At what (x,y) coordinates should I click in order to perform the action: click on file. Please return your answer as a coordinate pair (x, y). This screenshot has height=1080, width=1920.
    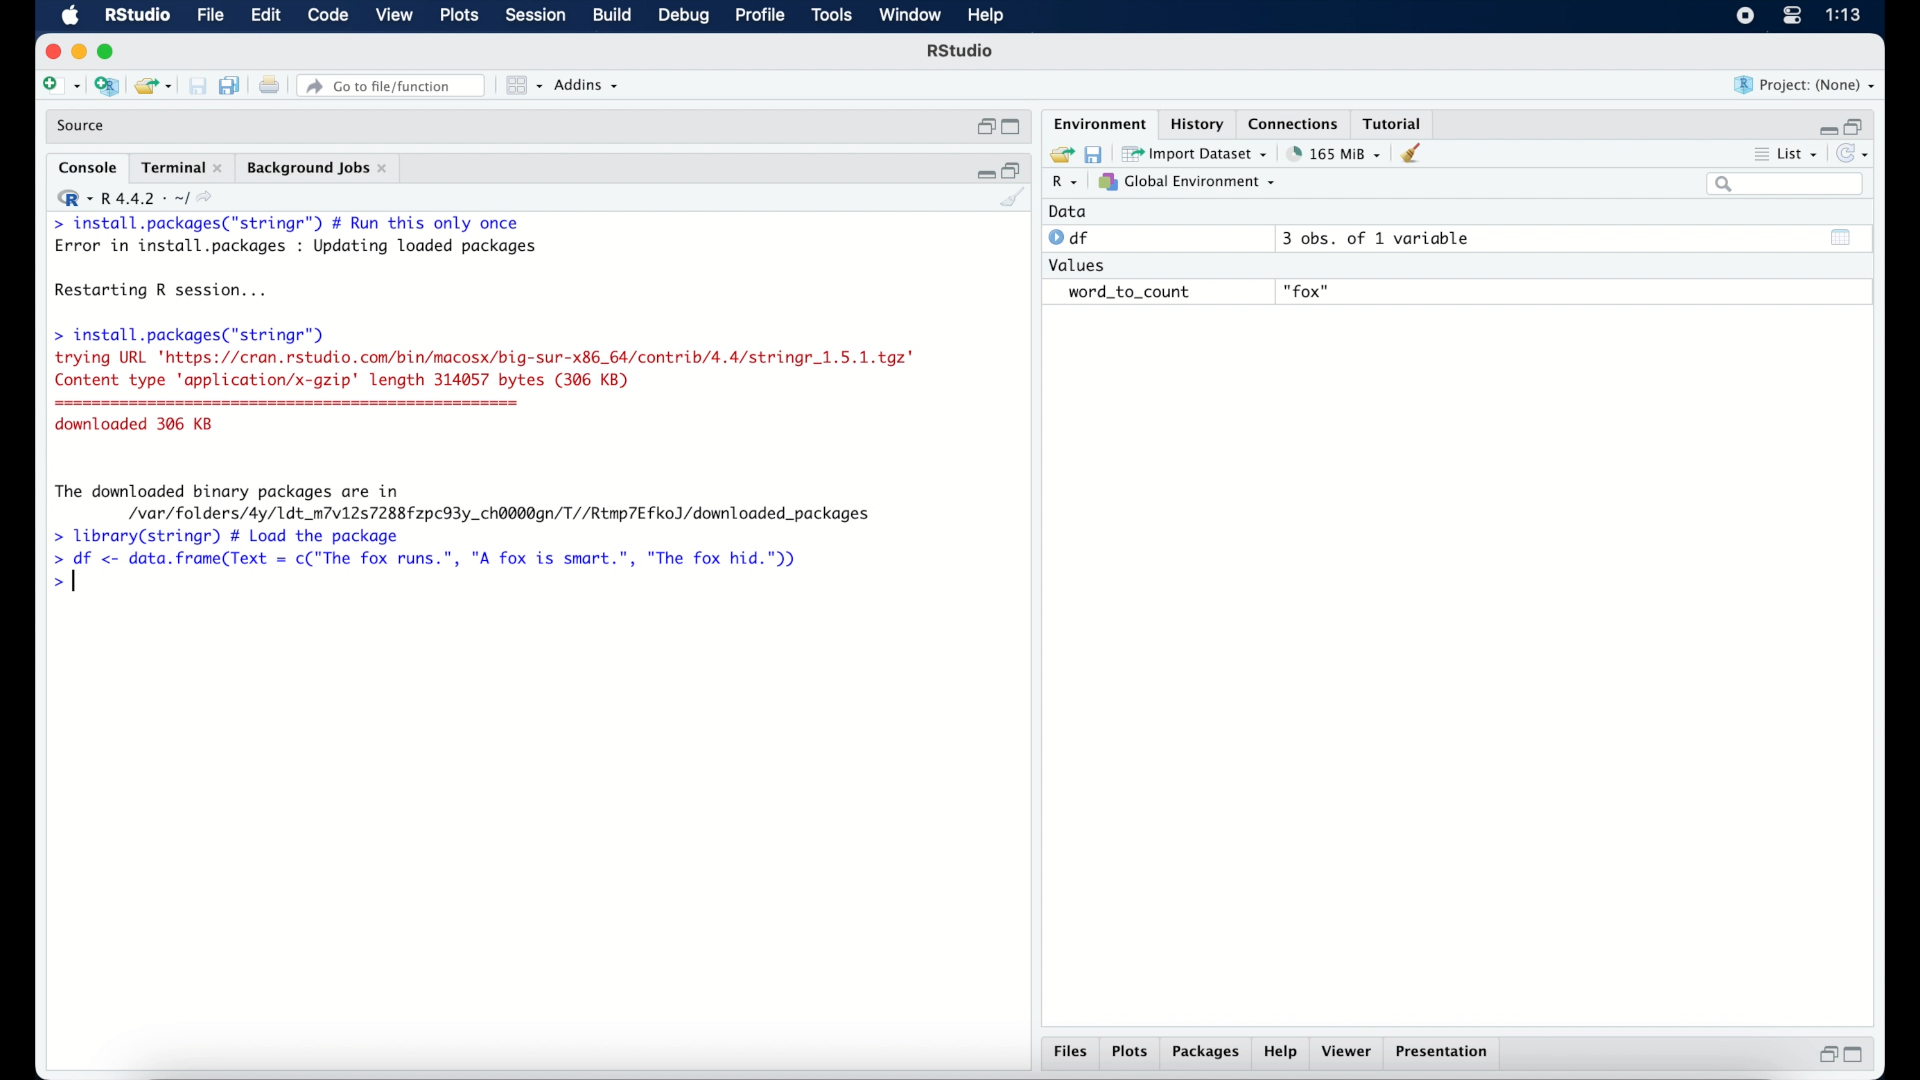
    Looking at the image, I should click on (212, 16).